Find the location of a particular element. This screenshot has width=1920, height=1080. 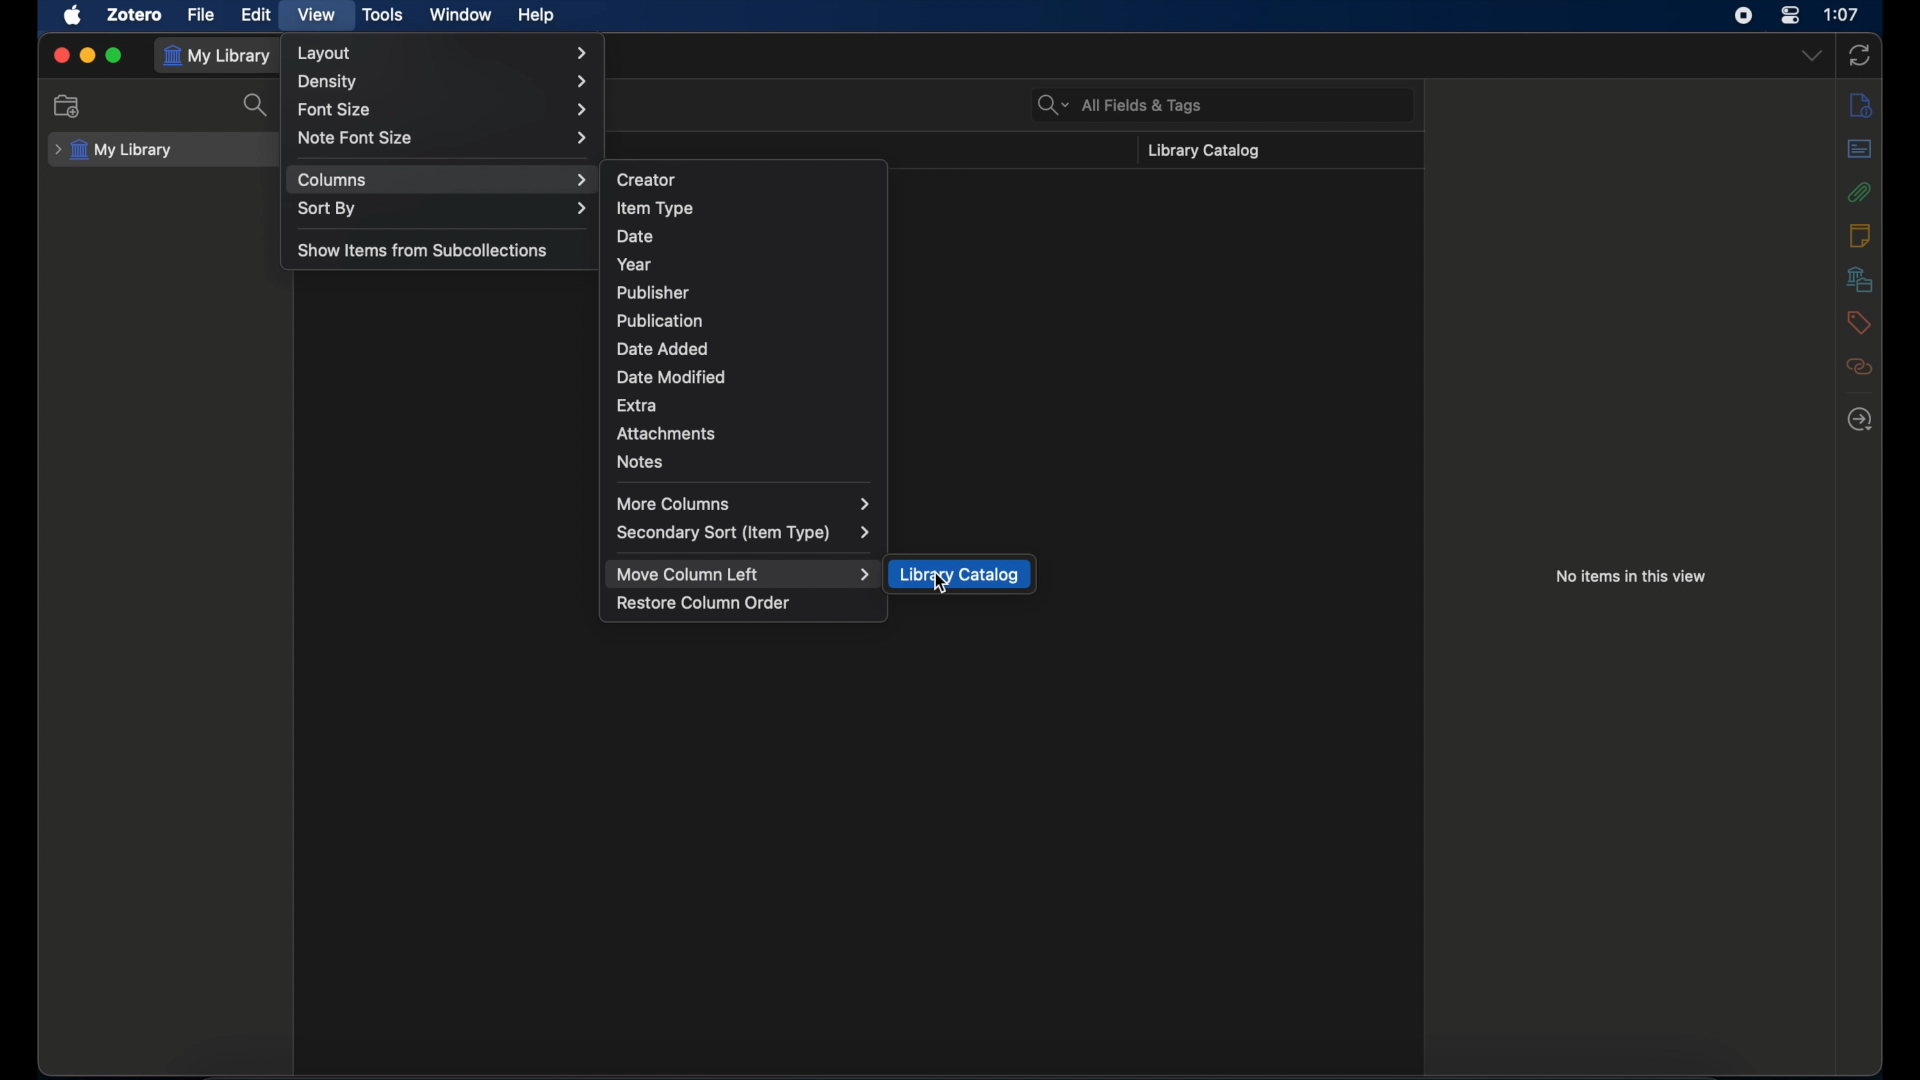

screen recorder is located at coordinates (1742, 15).